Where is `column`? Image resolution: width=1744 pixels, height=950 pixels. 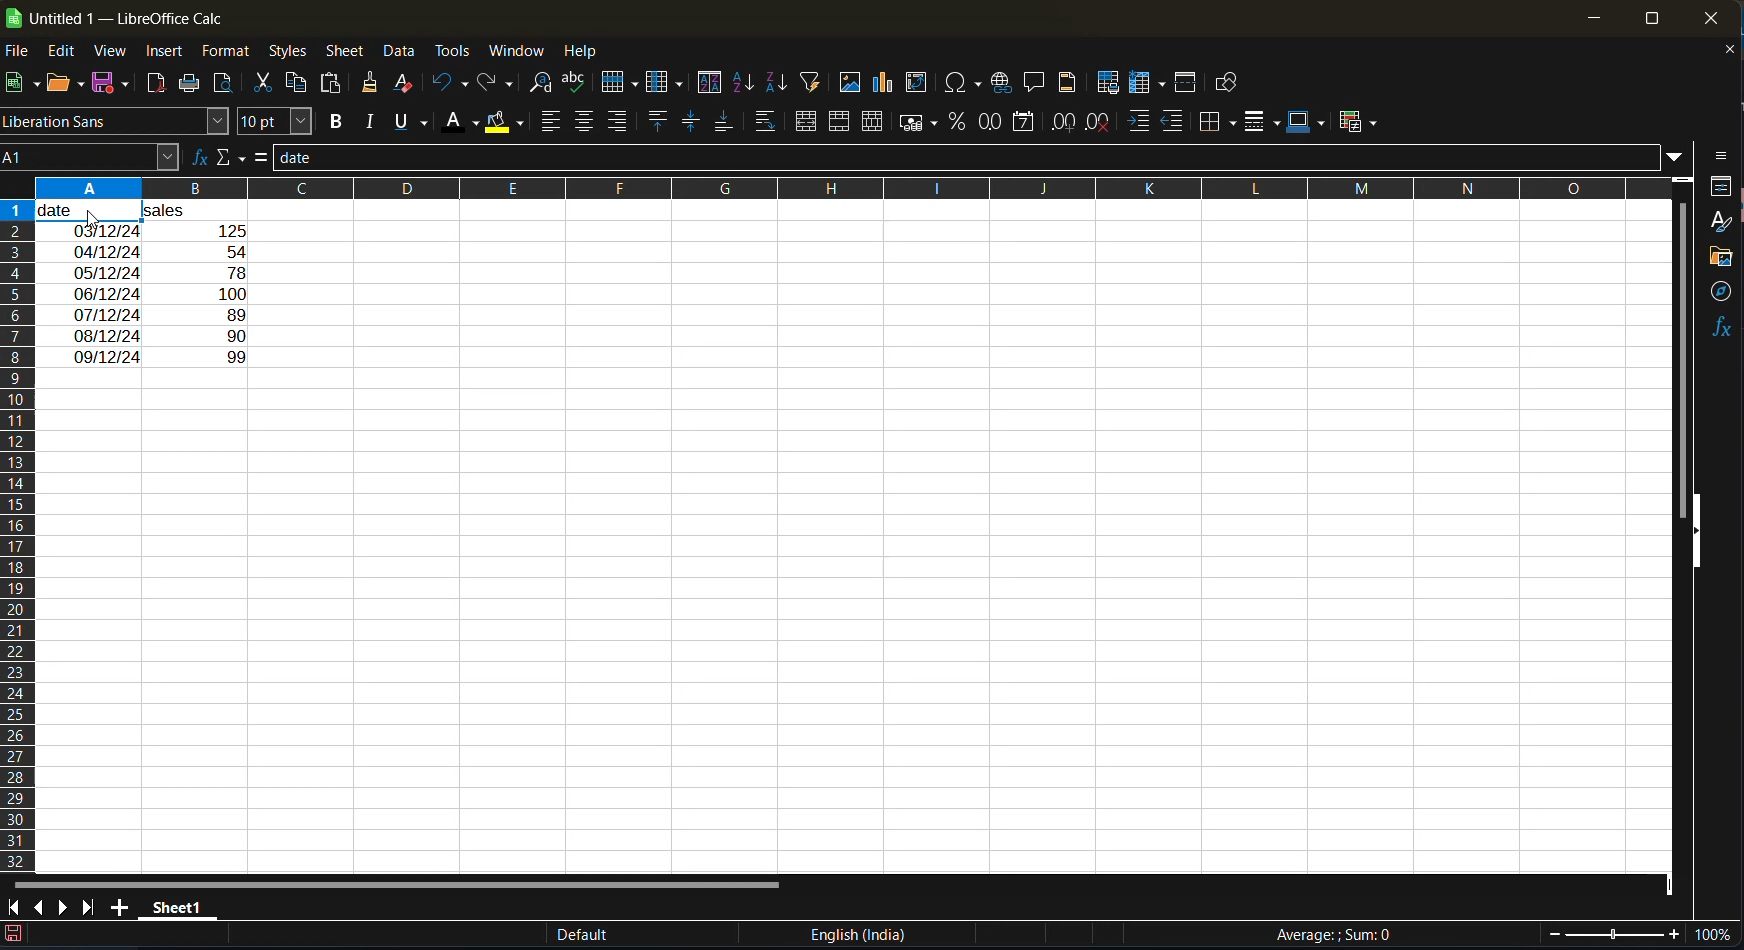 column is located at coordinates (669, 84).